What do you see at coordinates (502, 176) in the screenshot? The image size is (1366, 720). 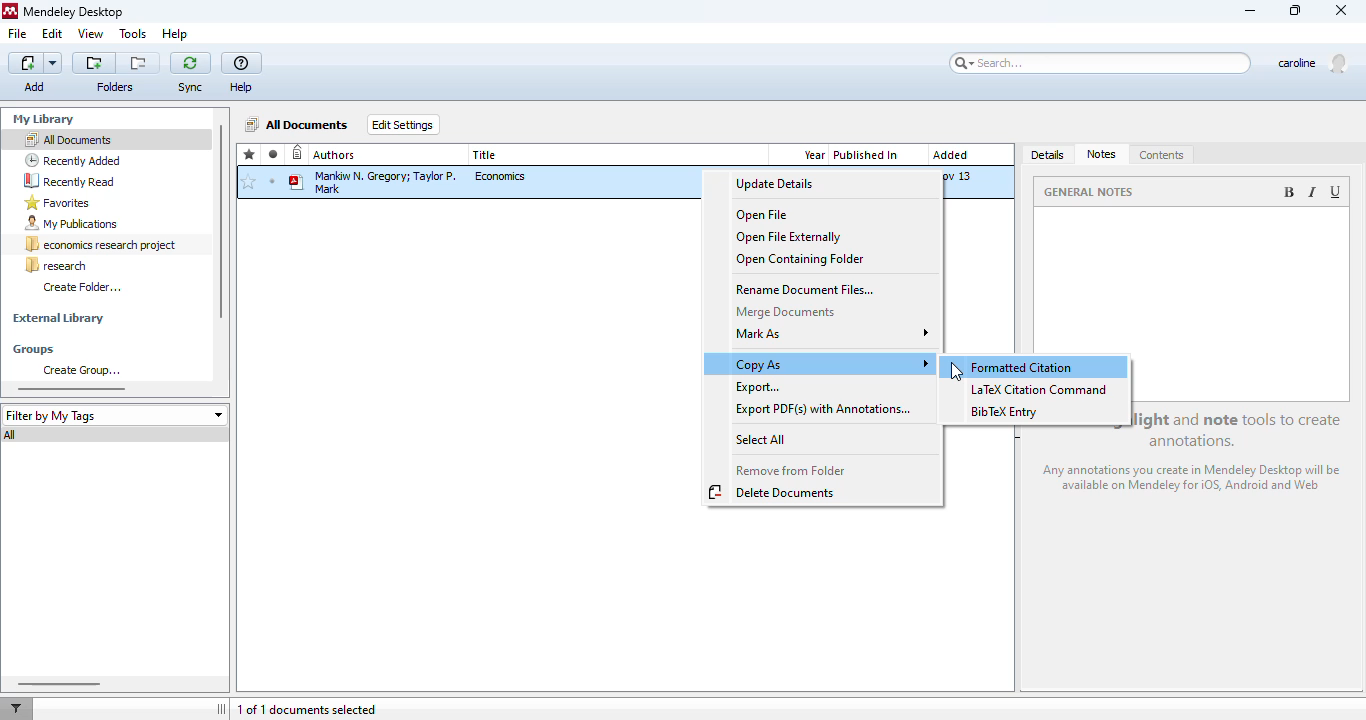 I see `economics` at bounding box center [502, 176].